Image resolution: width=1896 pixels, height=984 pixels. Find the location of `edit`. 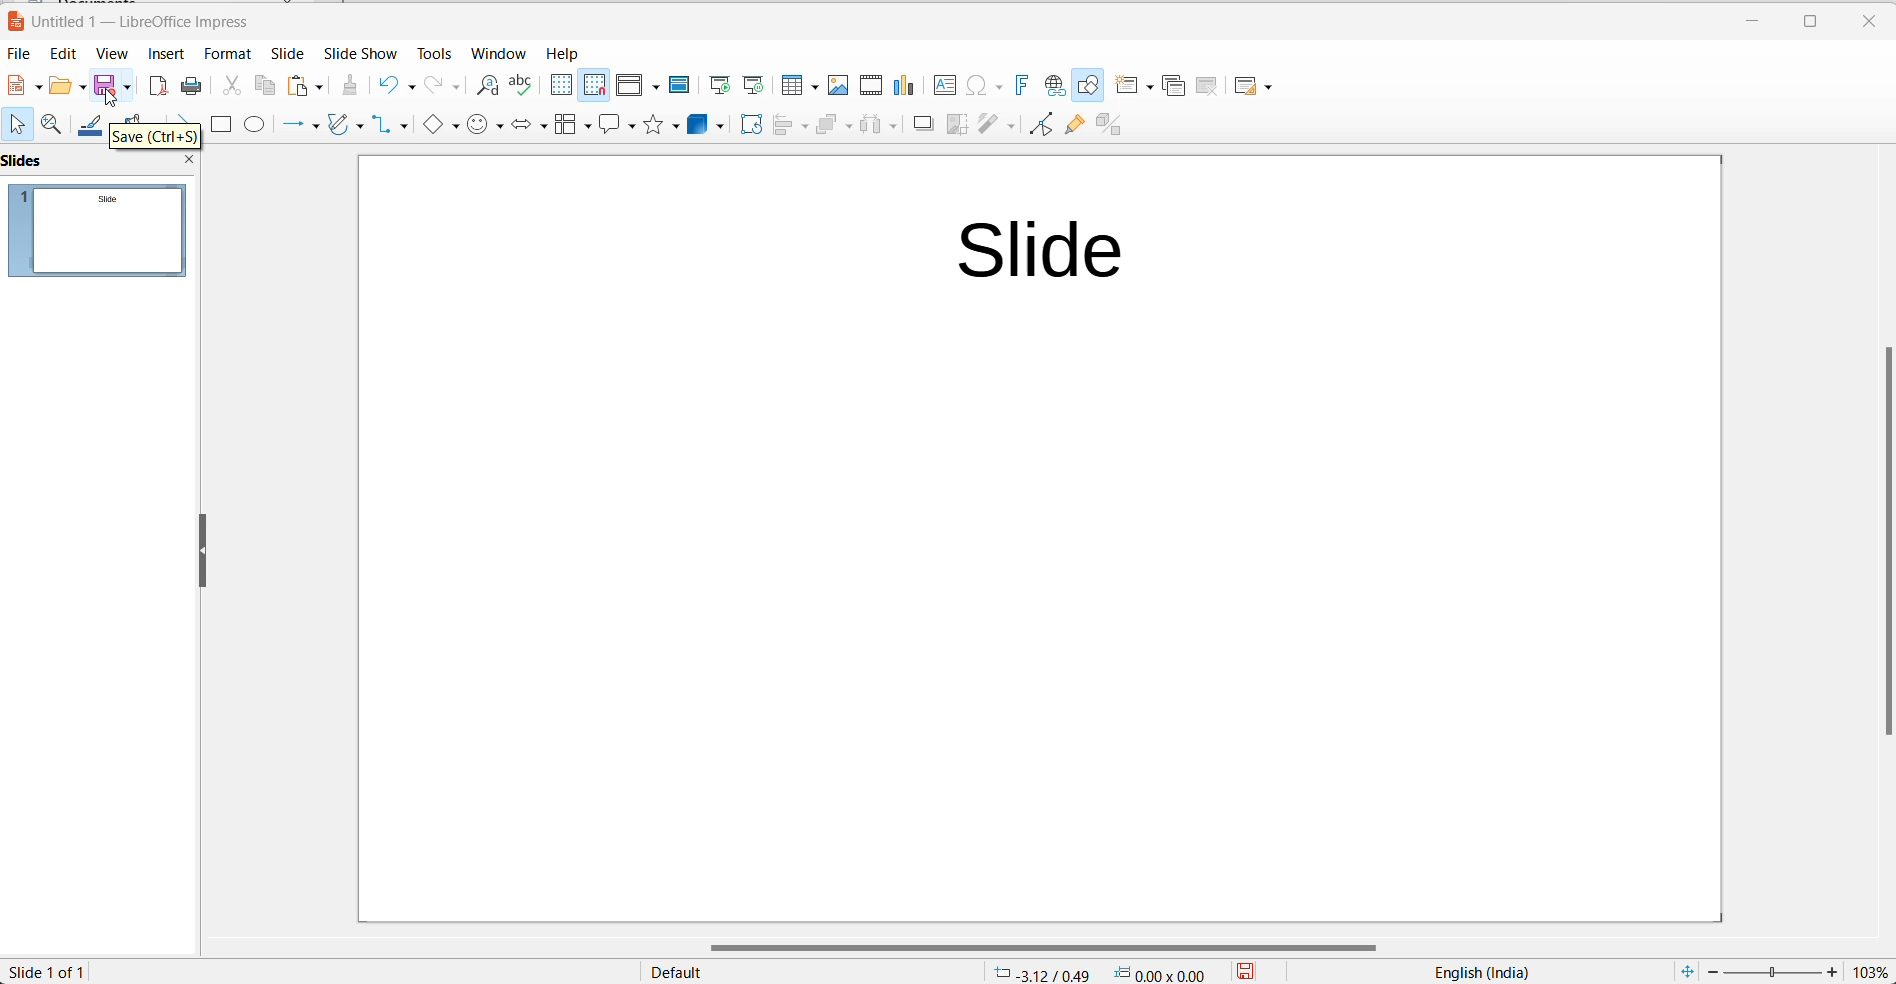

edit is located at coordinates (60, 54).